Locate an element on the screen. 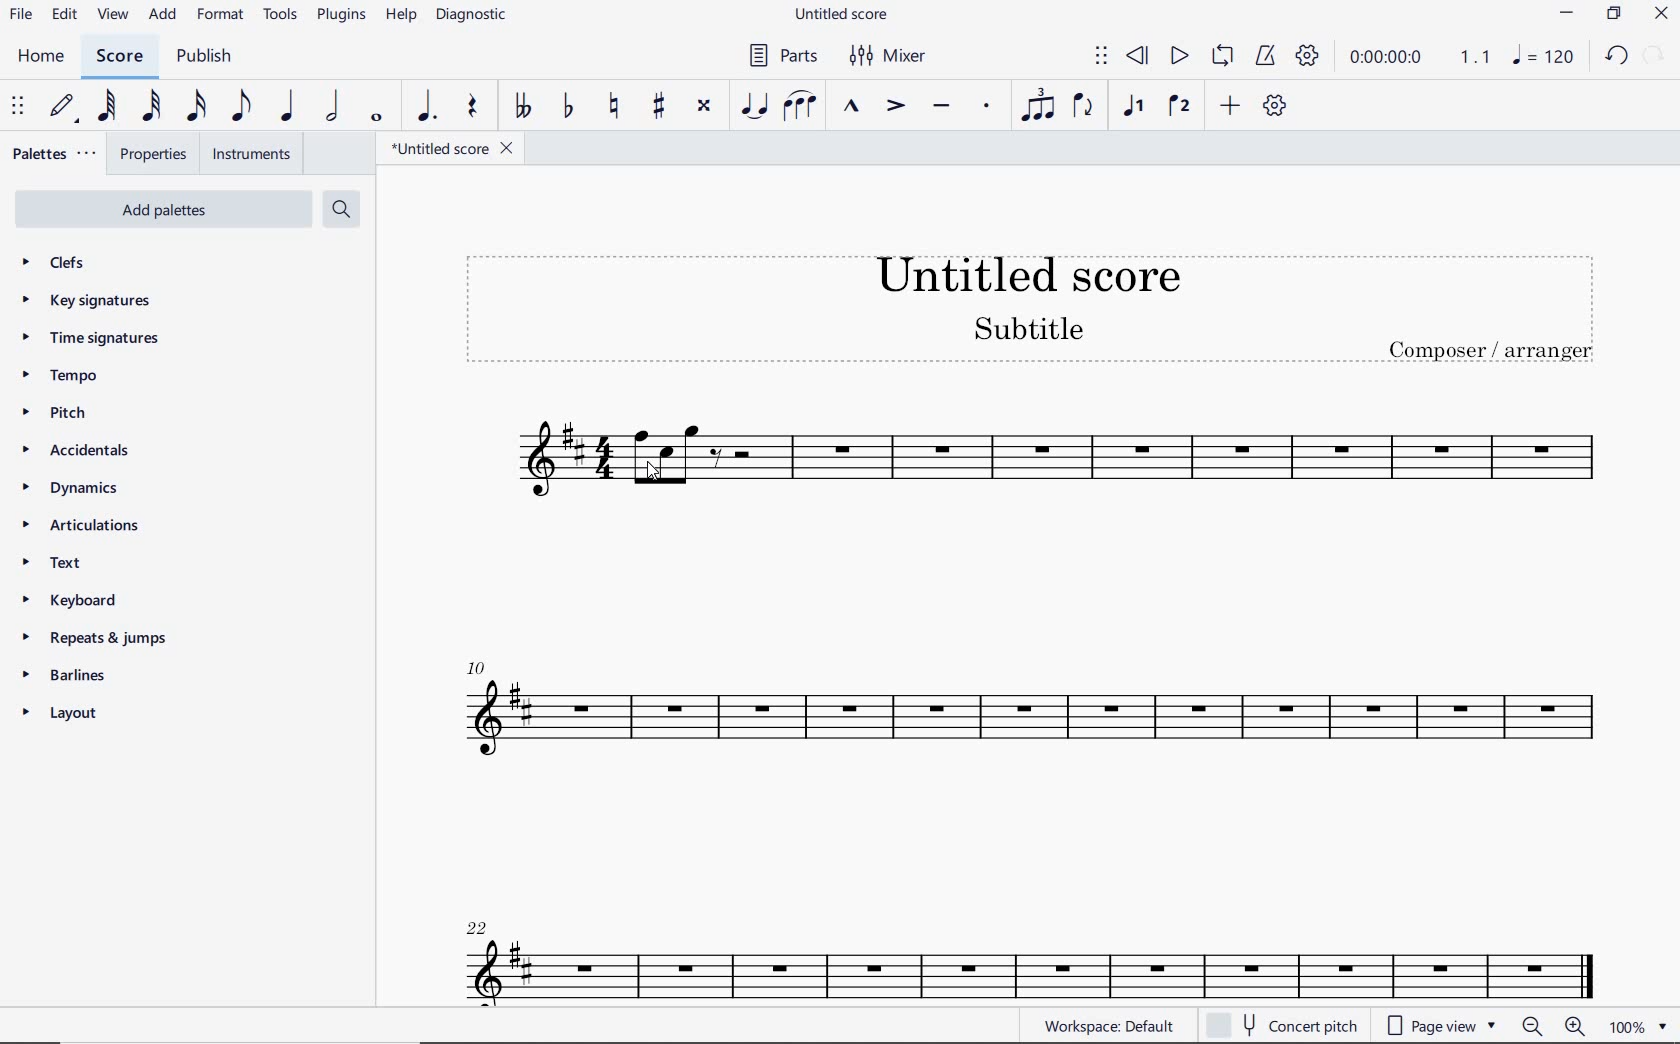  16TH NOTE is located at coordinates (196, 106).